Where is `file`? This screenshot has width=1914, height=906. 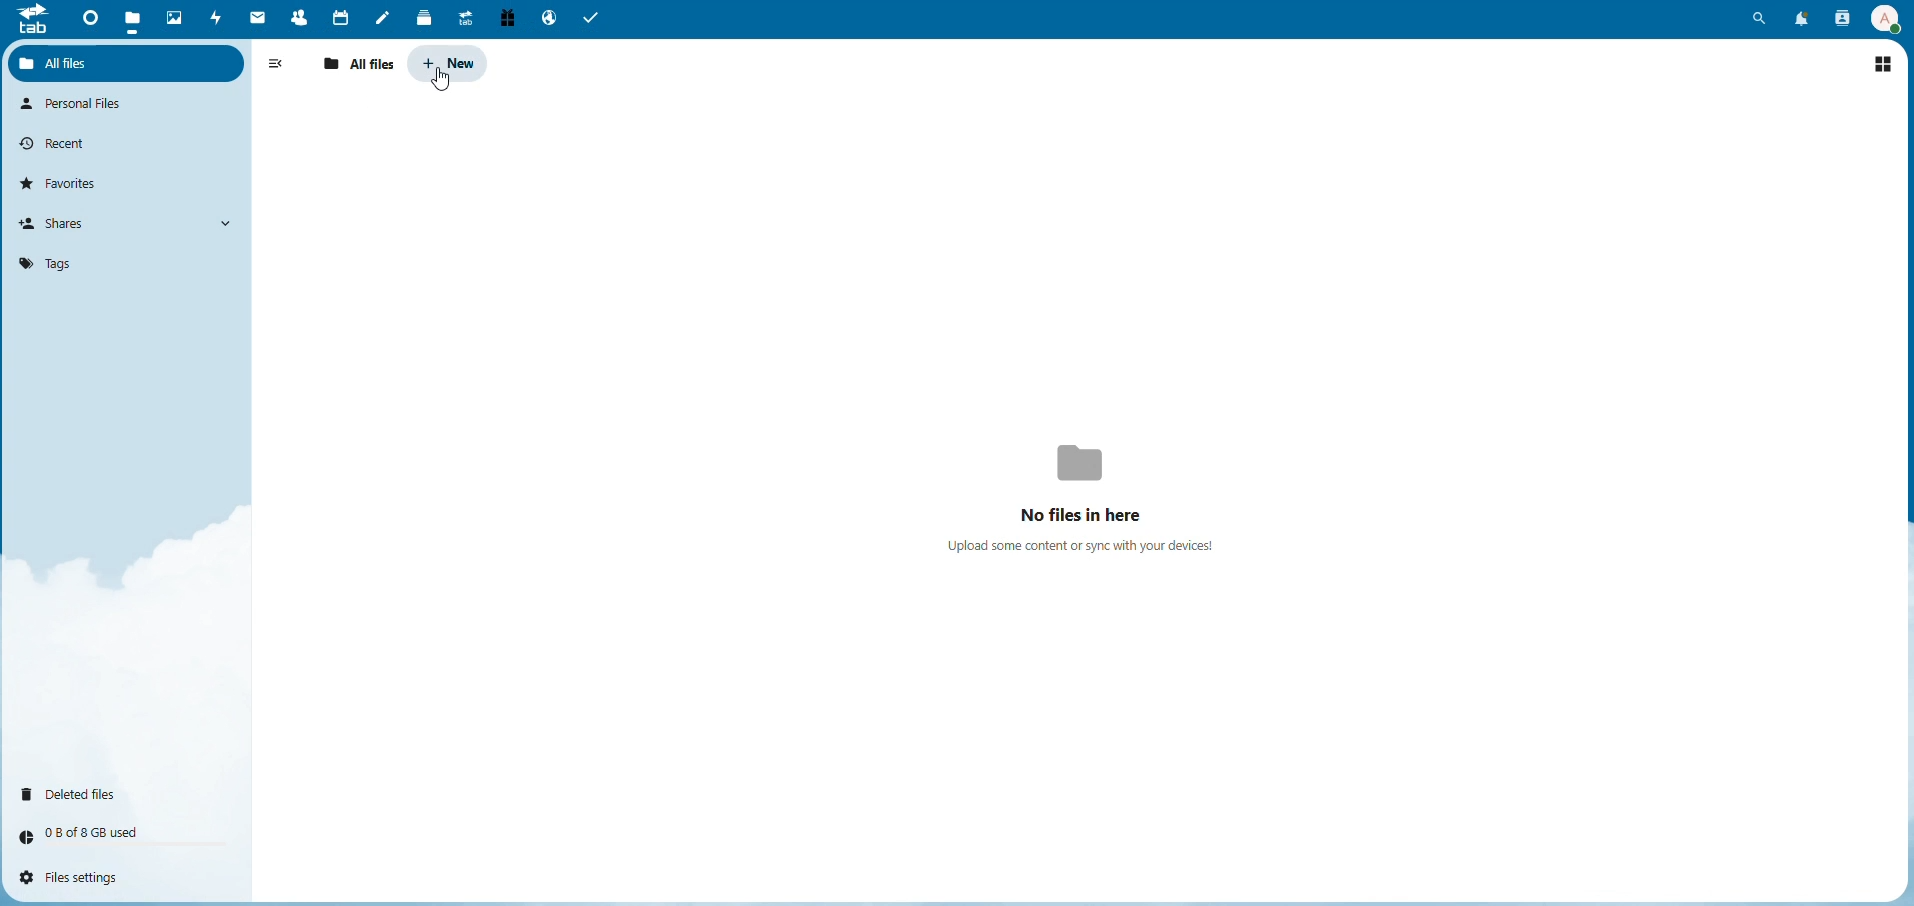
file is located at coordinates (134, 16).